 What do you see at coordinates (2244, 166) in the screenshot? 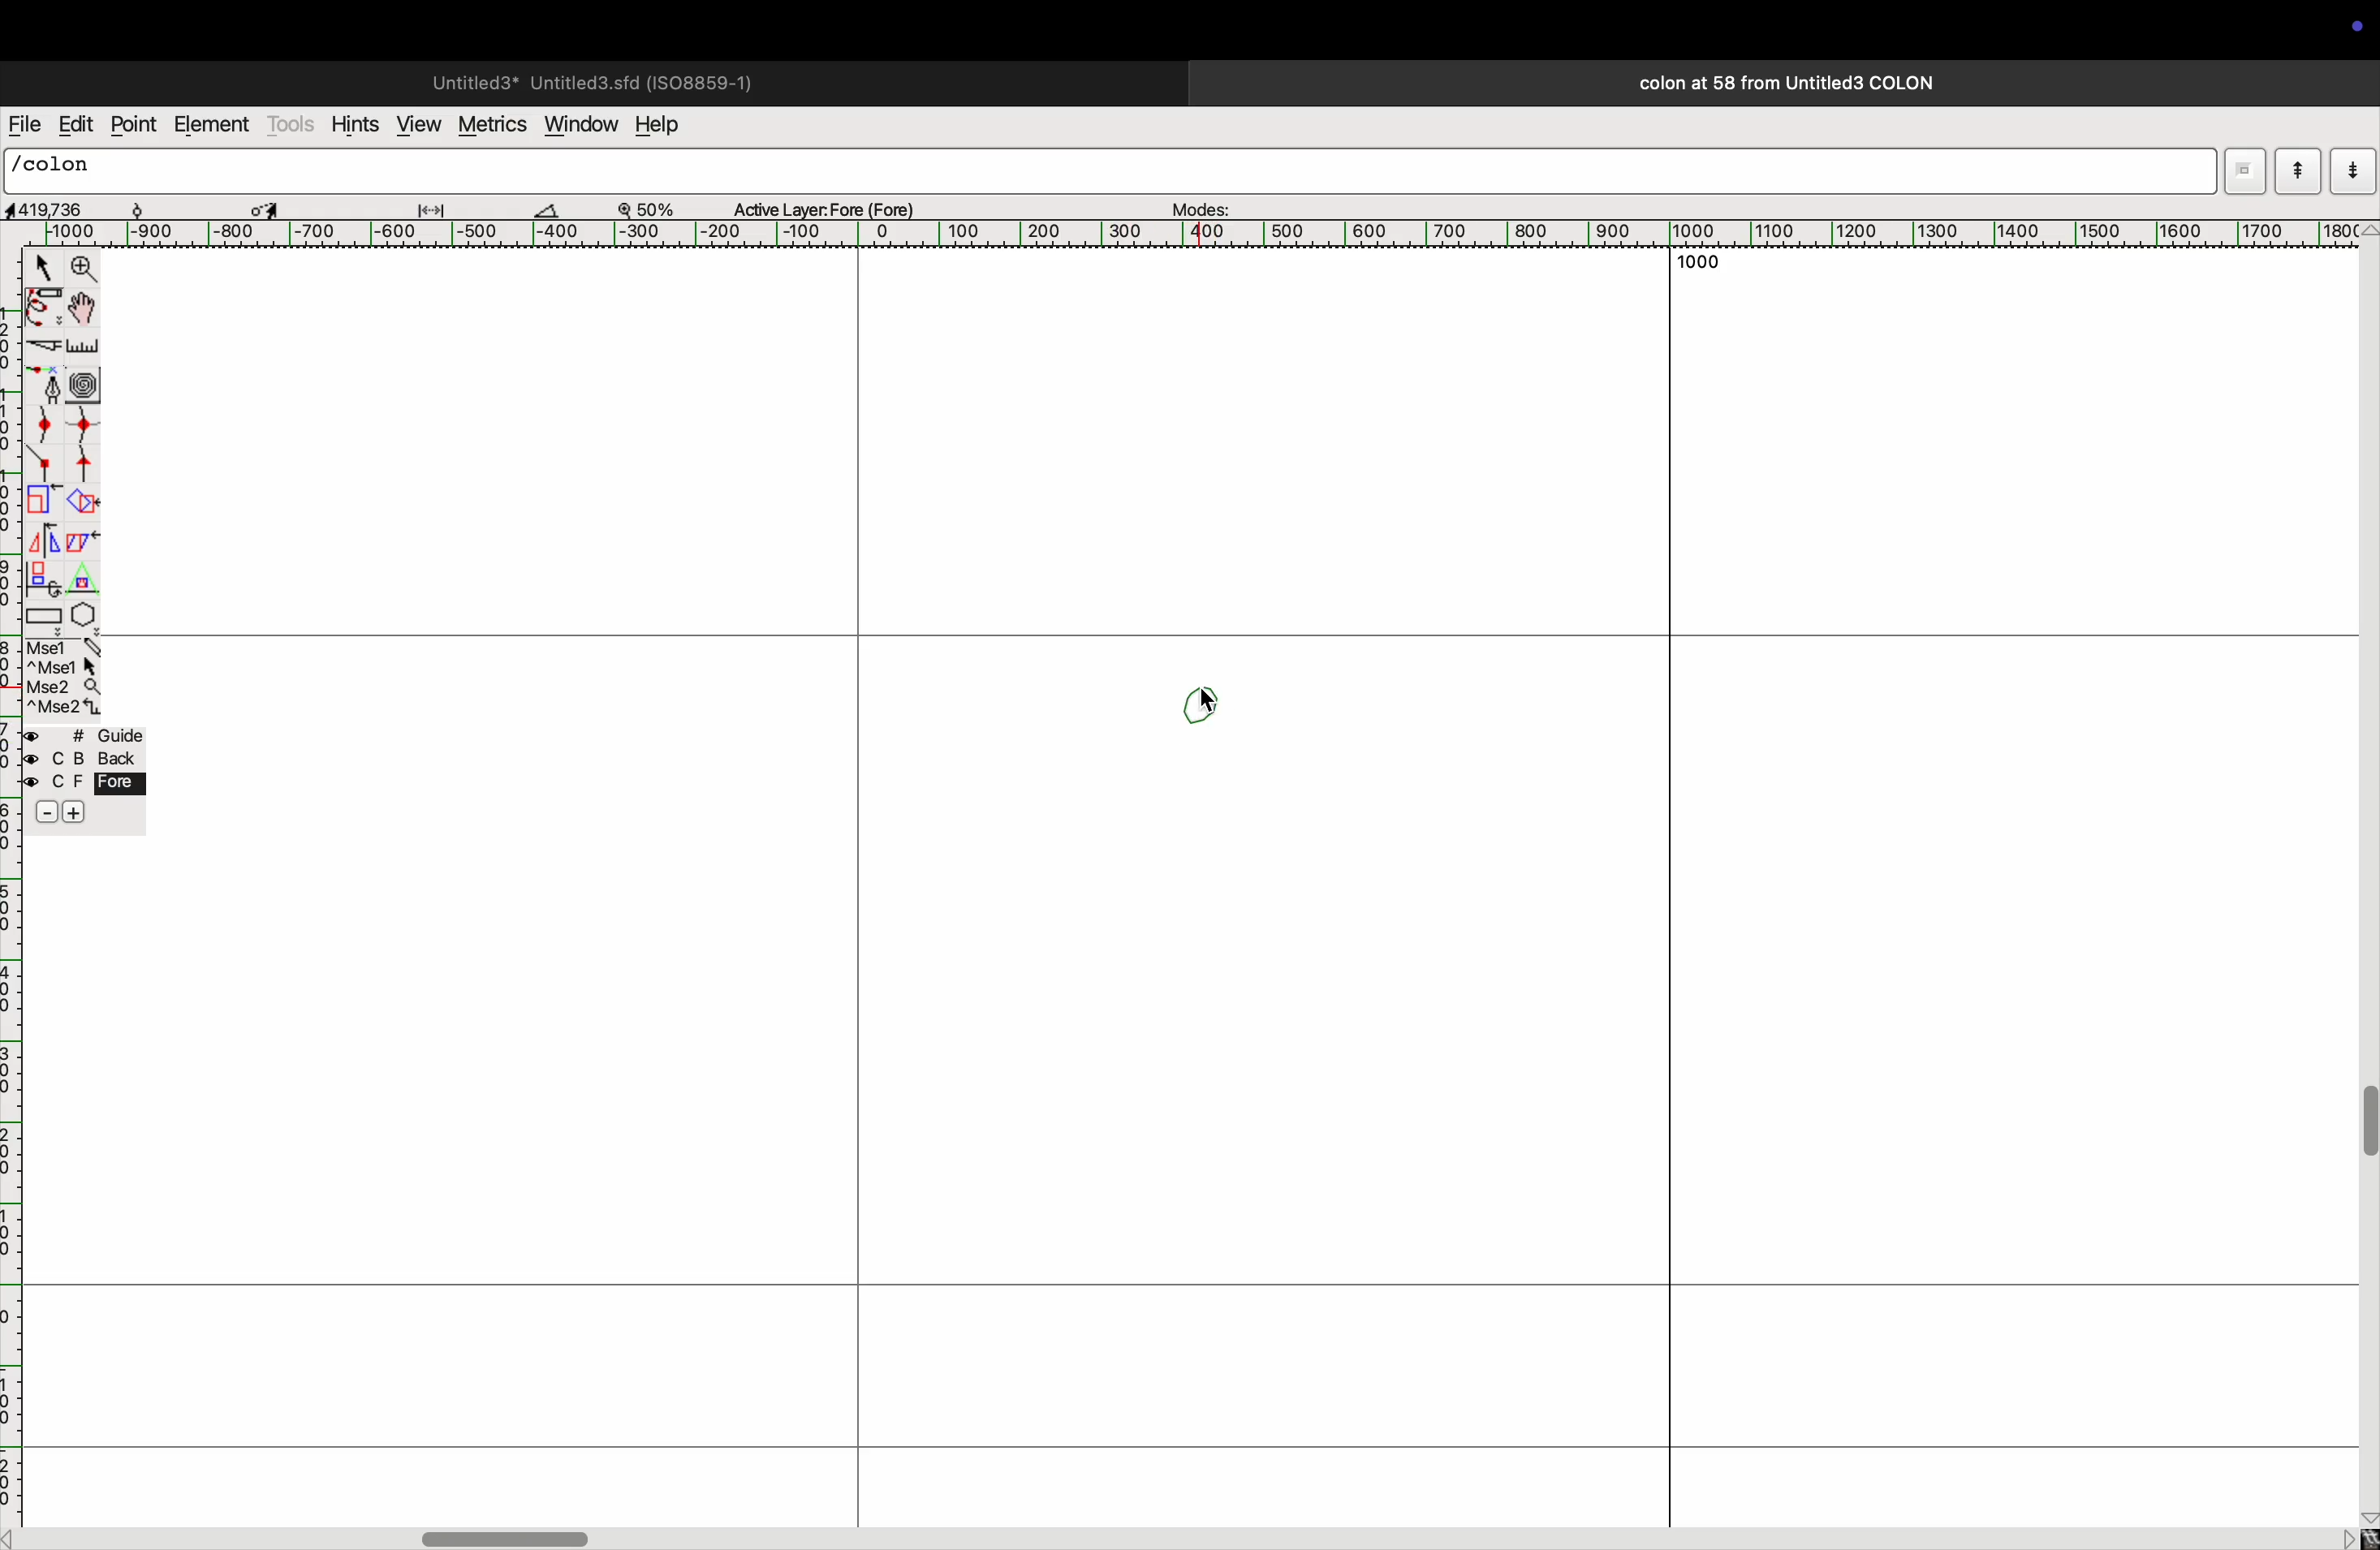
I see `Mode` at bounding box center [2244, 166].